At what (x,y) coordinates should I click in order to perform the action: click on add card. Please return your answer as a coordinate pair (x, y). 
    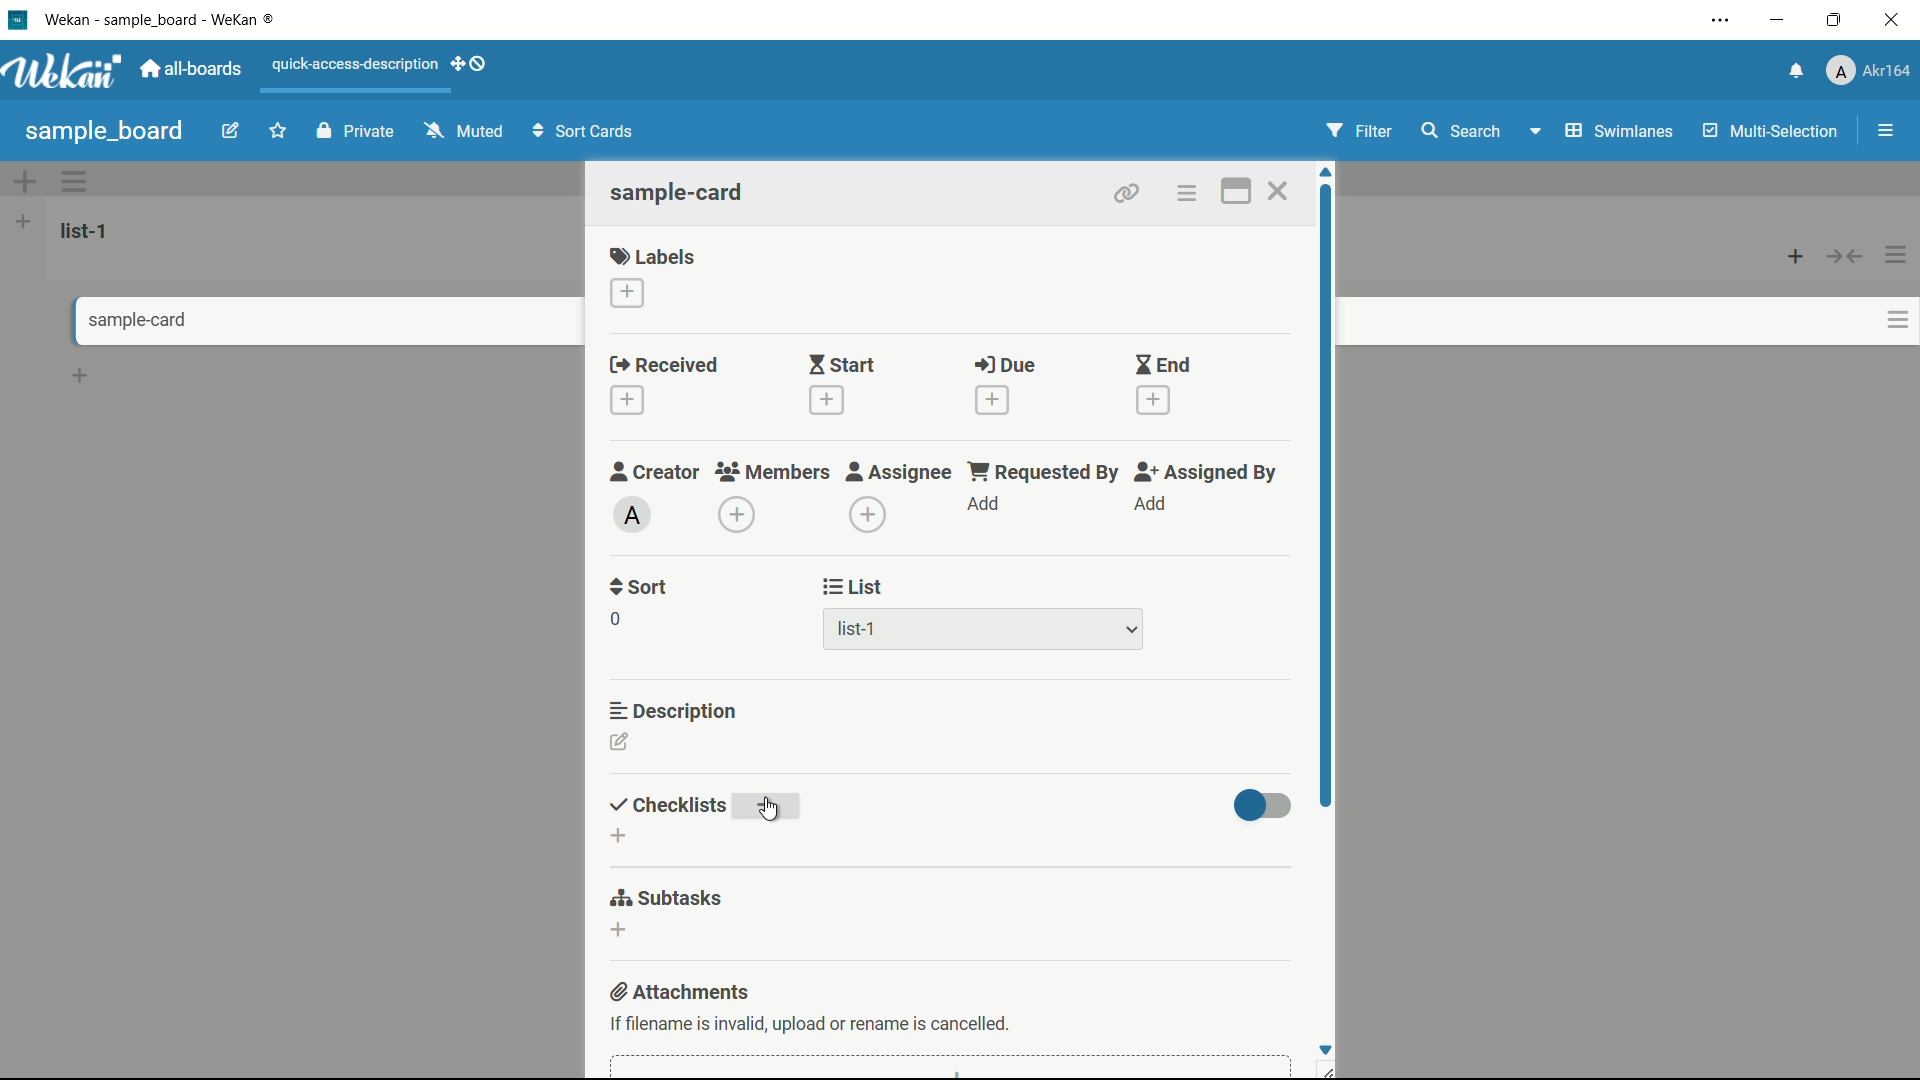
    Looking at the image, I should click on (1796, 255).